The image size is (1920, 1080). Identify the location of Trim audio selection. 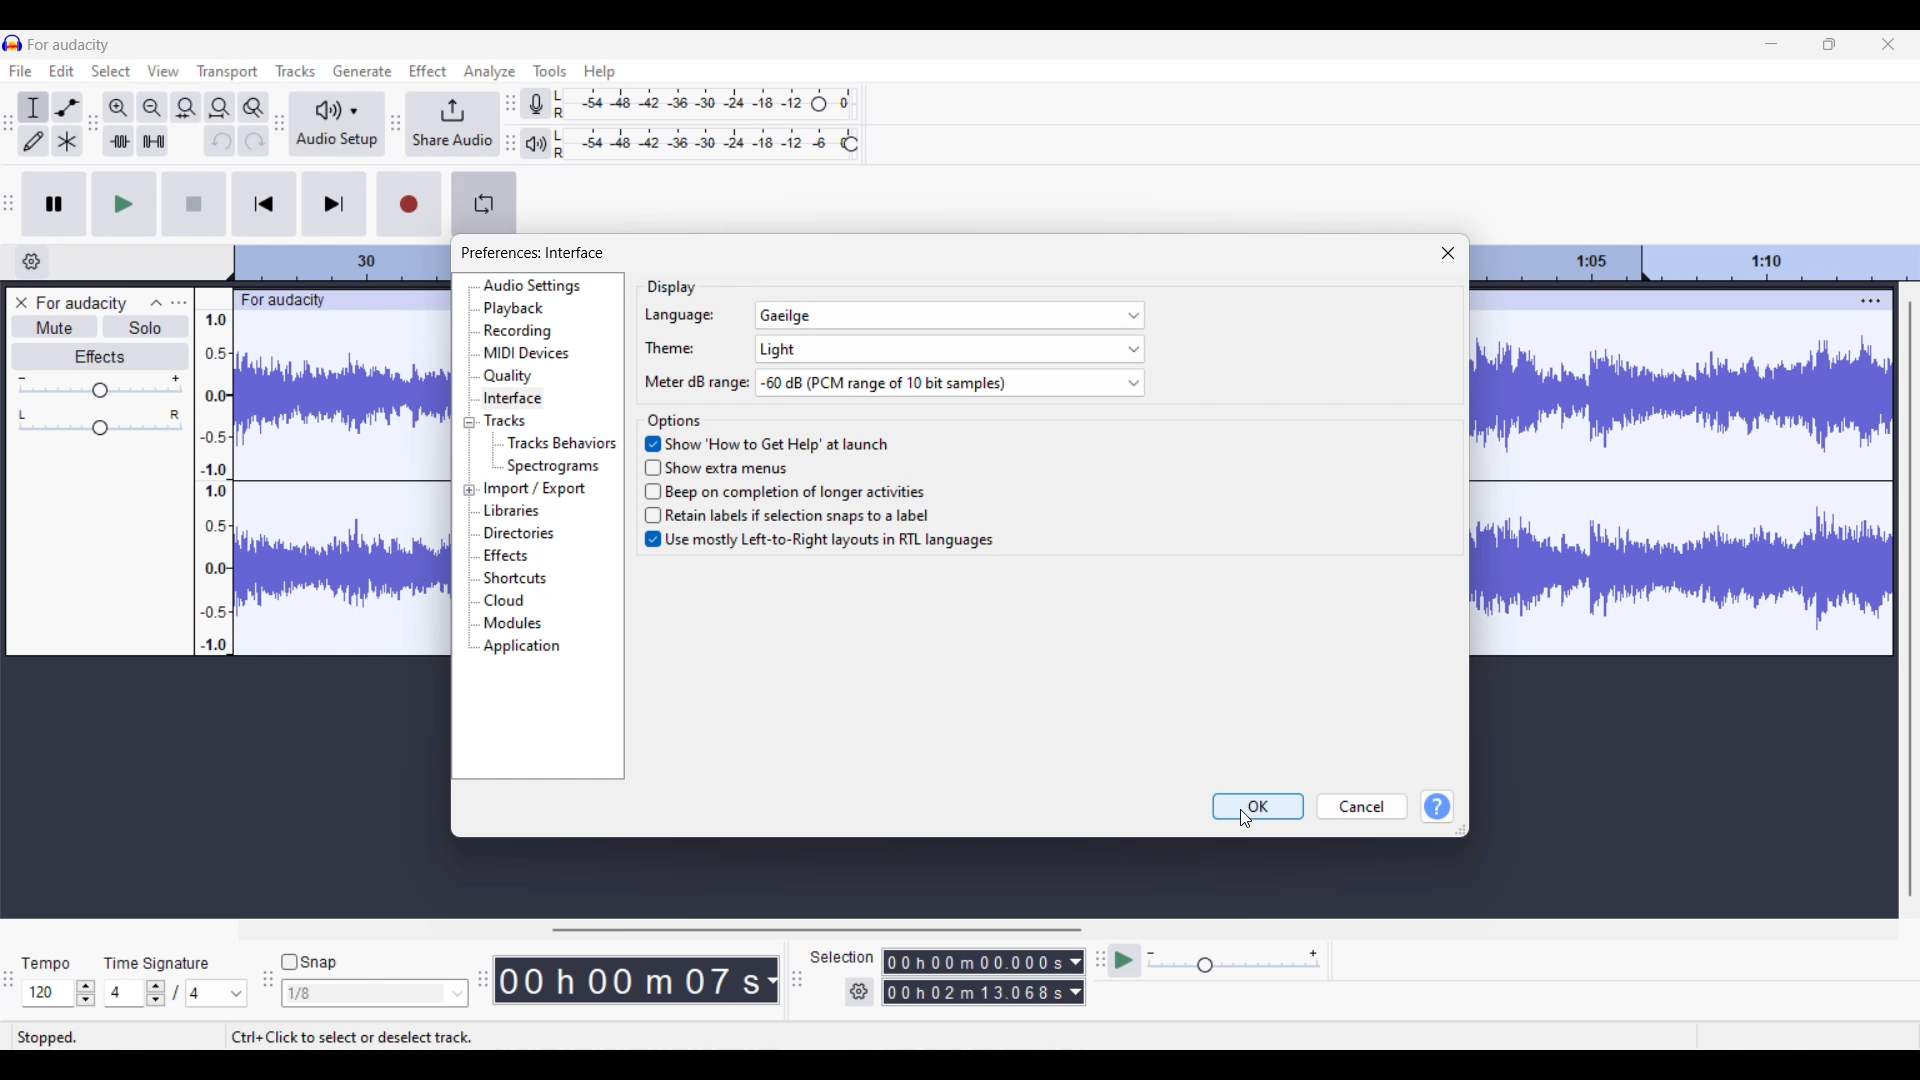
(118, 141).